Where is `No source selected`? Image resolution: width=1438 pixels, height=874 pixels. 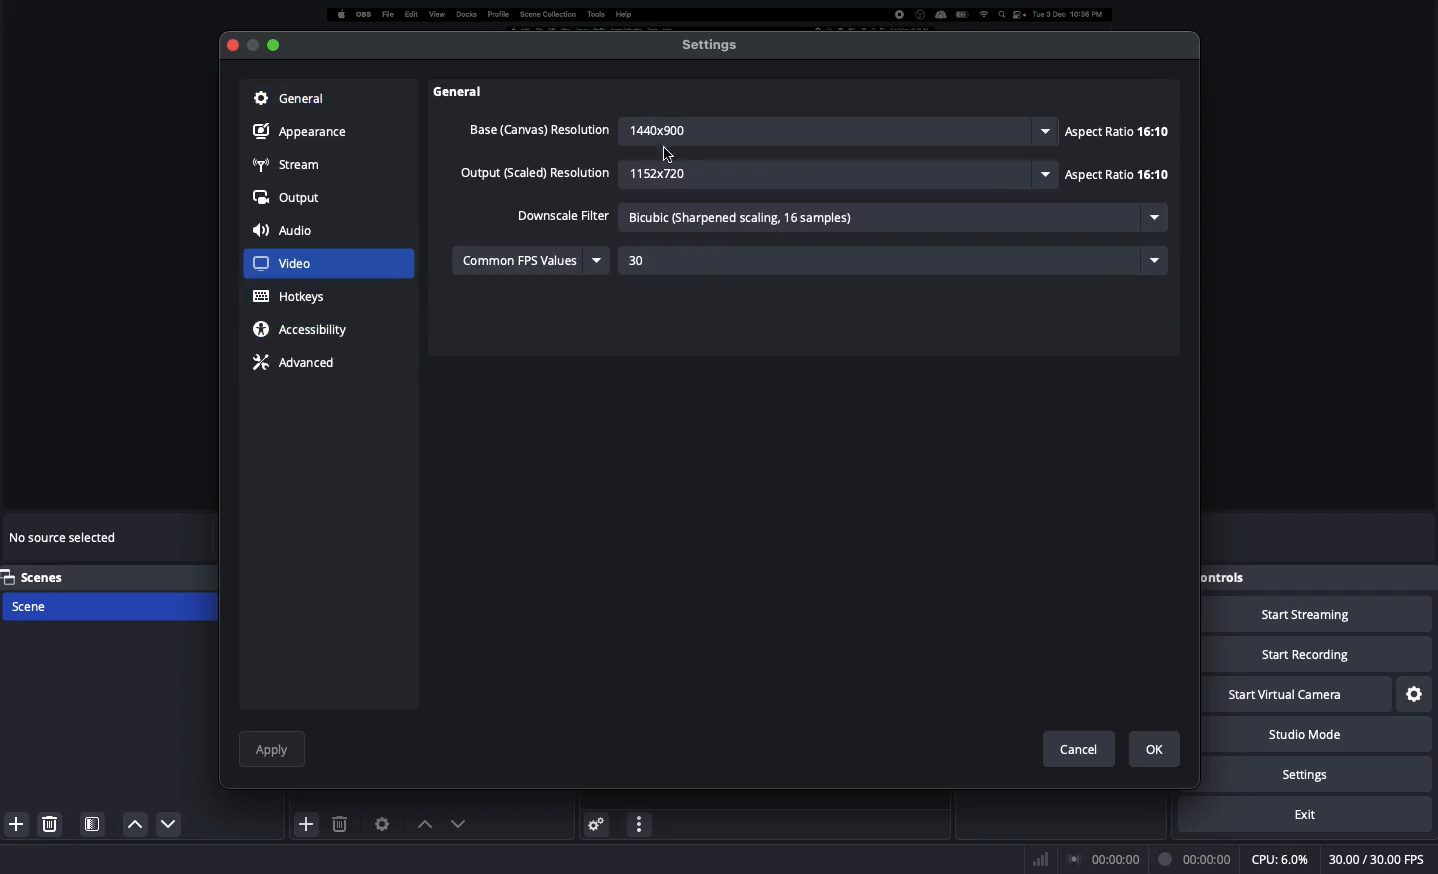
No source selected is located at coordinates (66, 541).